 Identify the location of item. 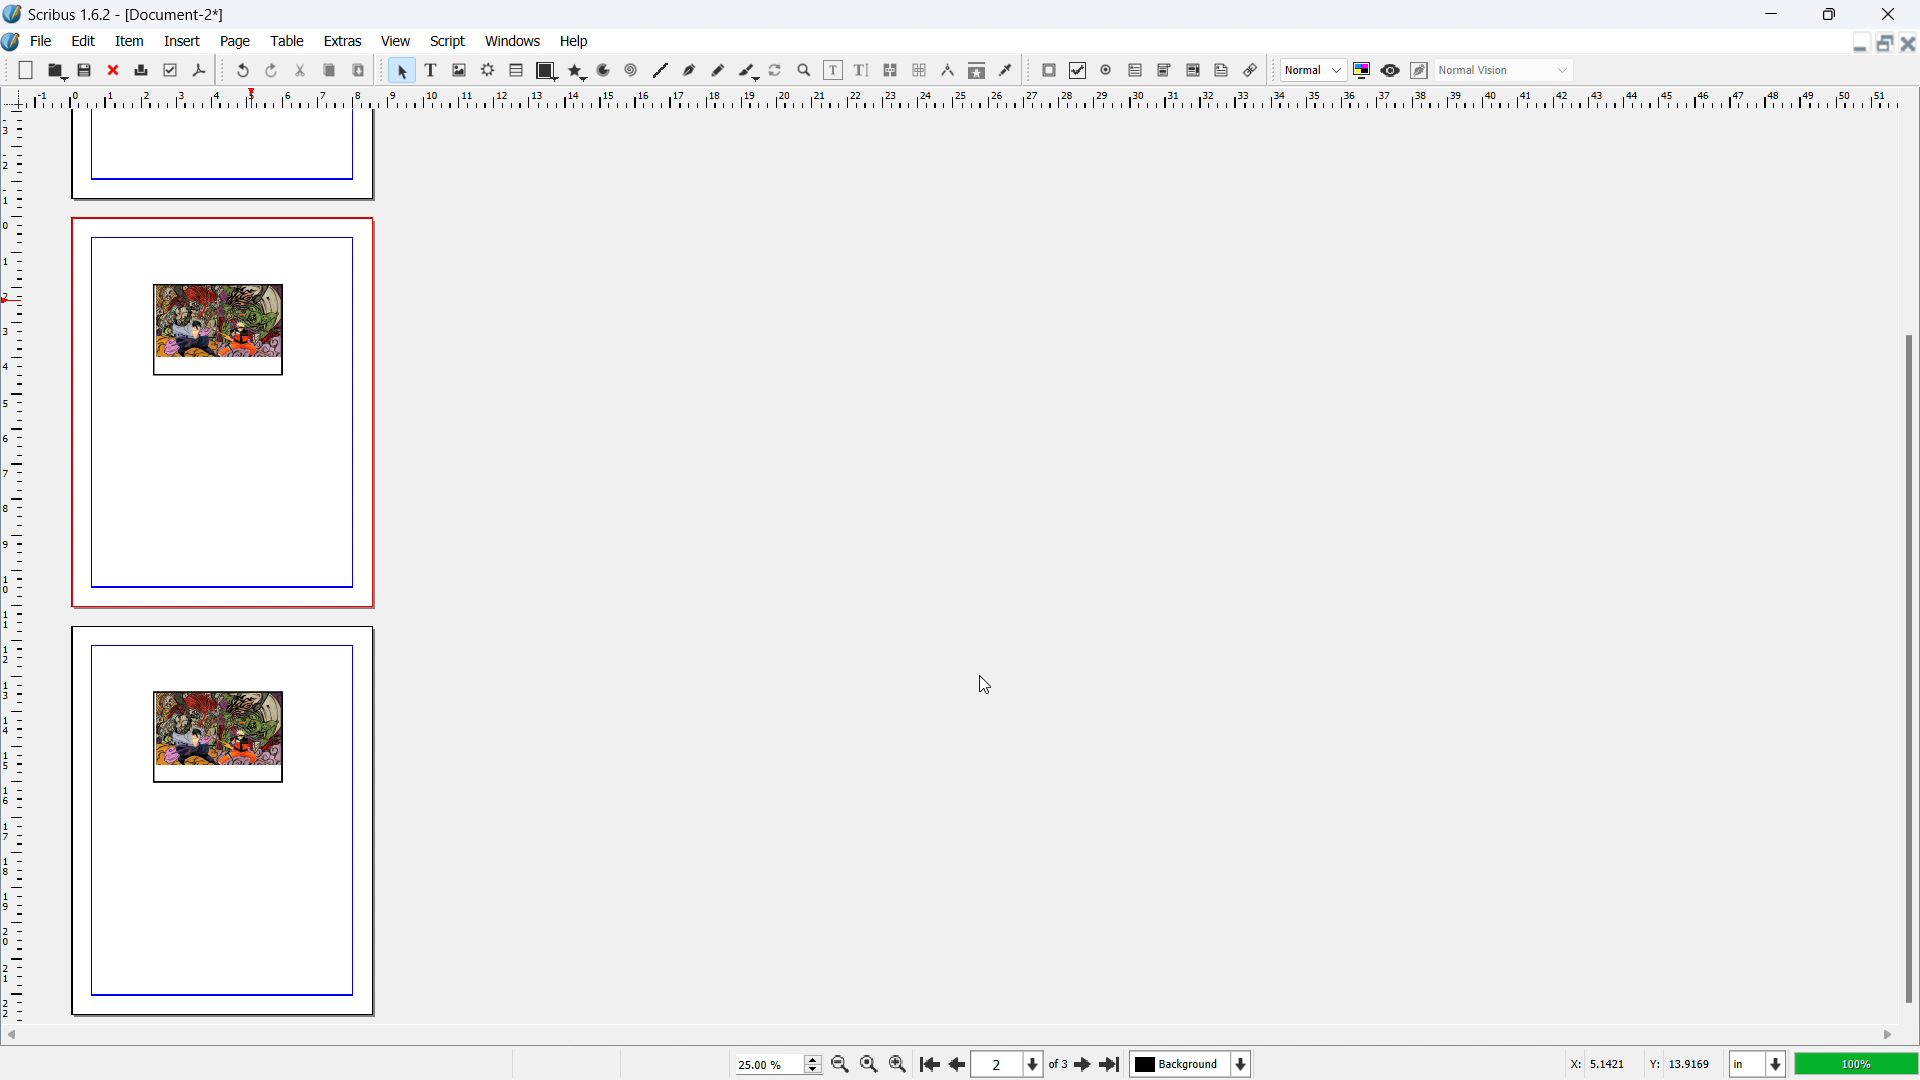
(131, 40).